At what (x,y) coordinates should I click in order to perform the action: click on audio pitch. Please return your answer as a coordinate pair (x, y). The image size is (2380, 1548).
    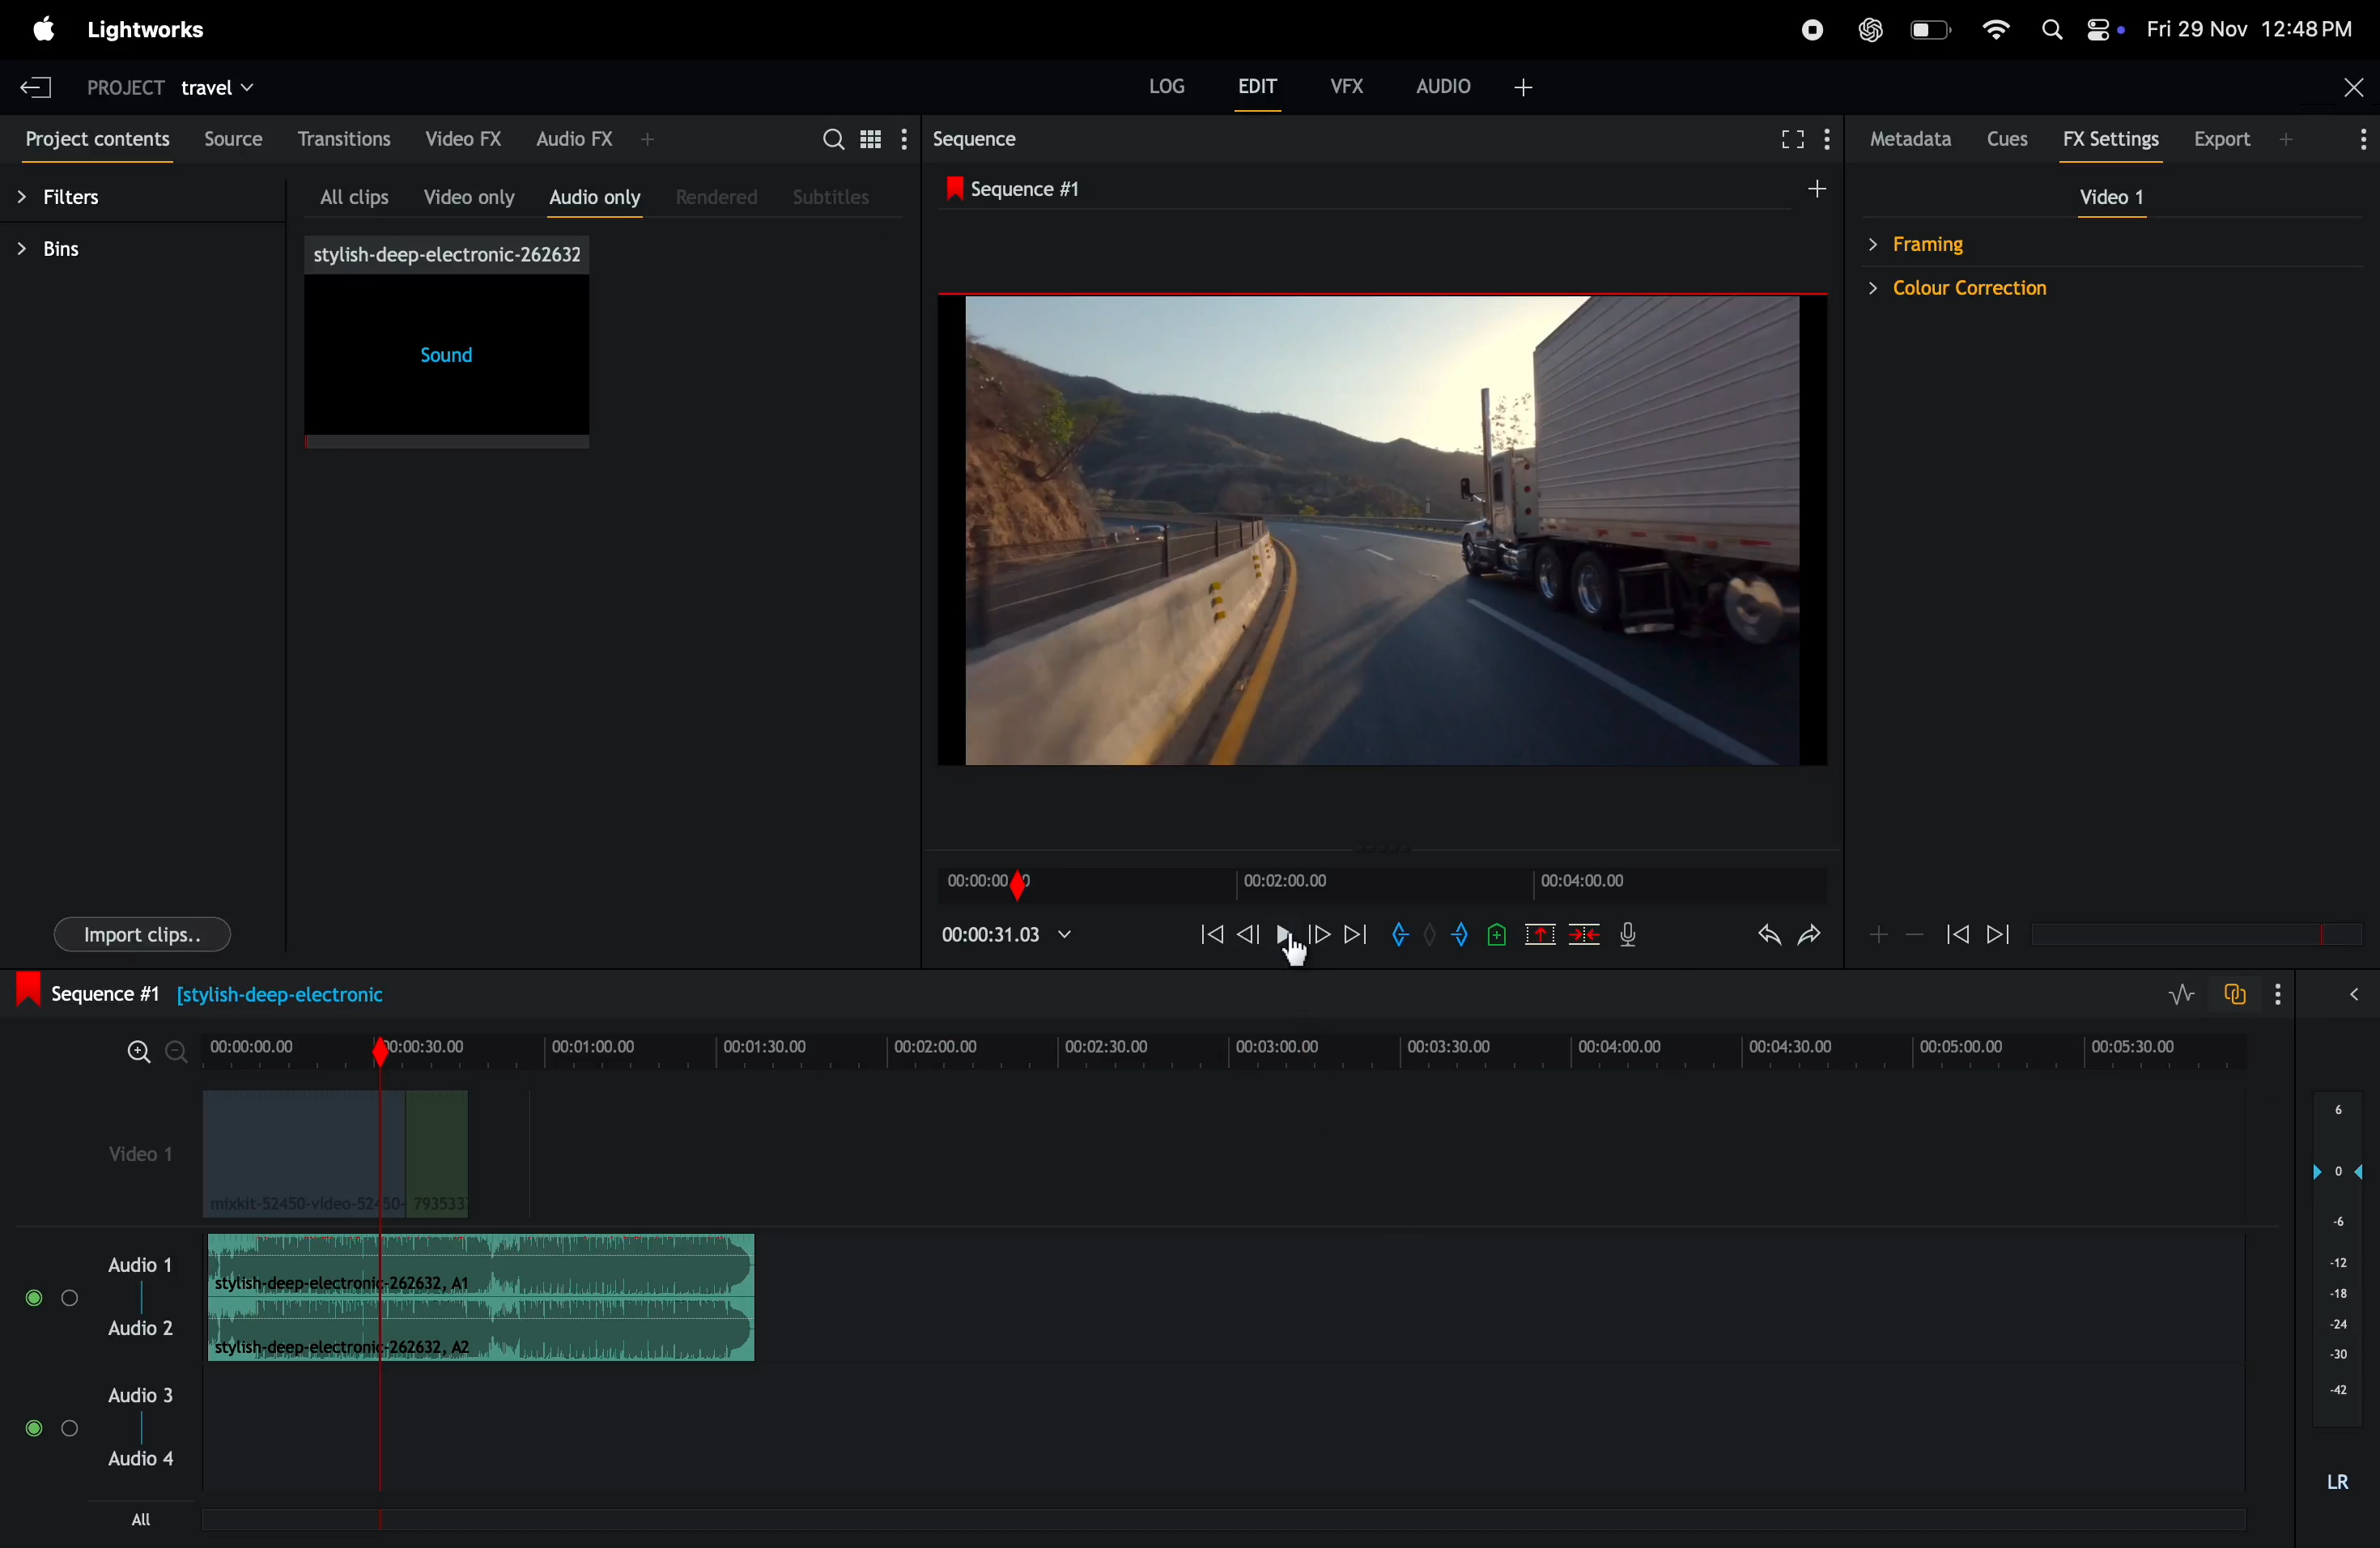
    Looking at the image, I should click on (2332, 1297).